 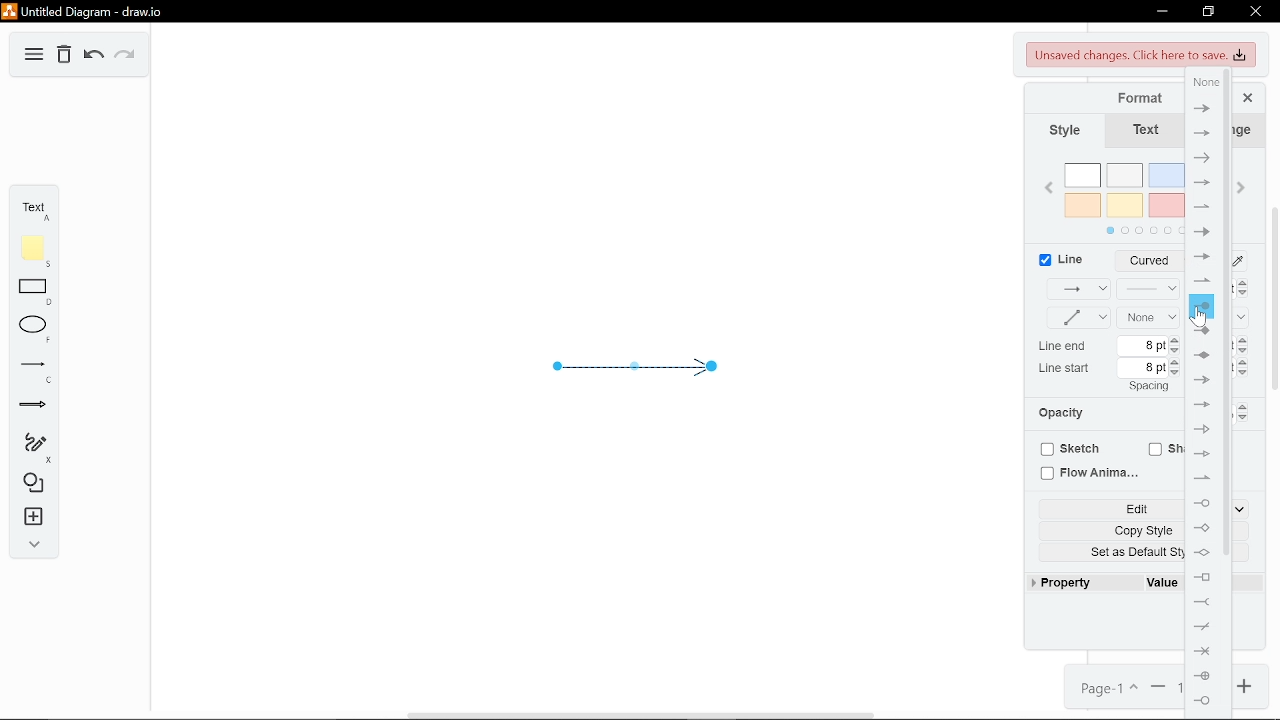 I want to click on Set as default style, so click(x=1113, y=551).